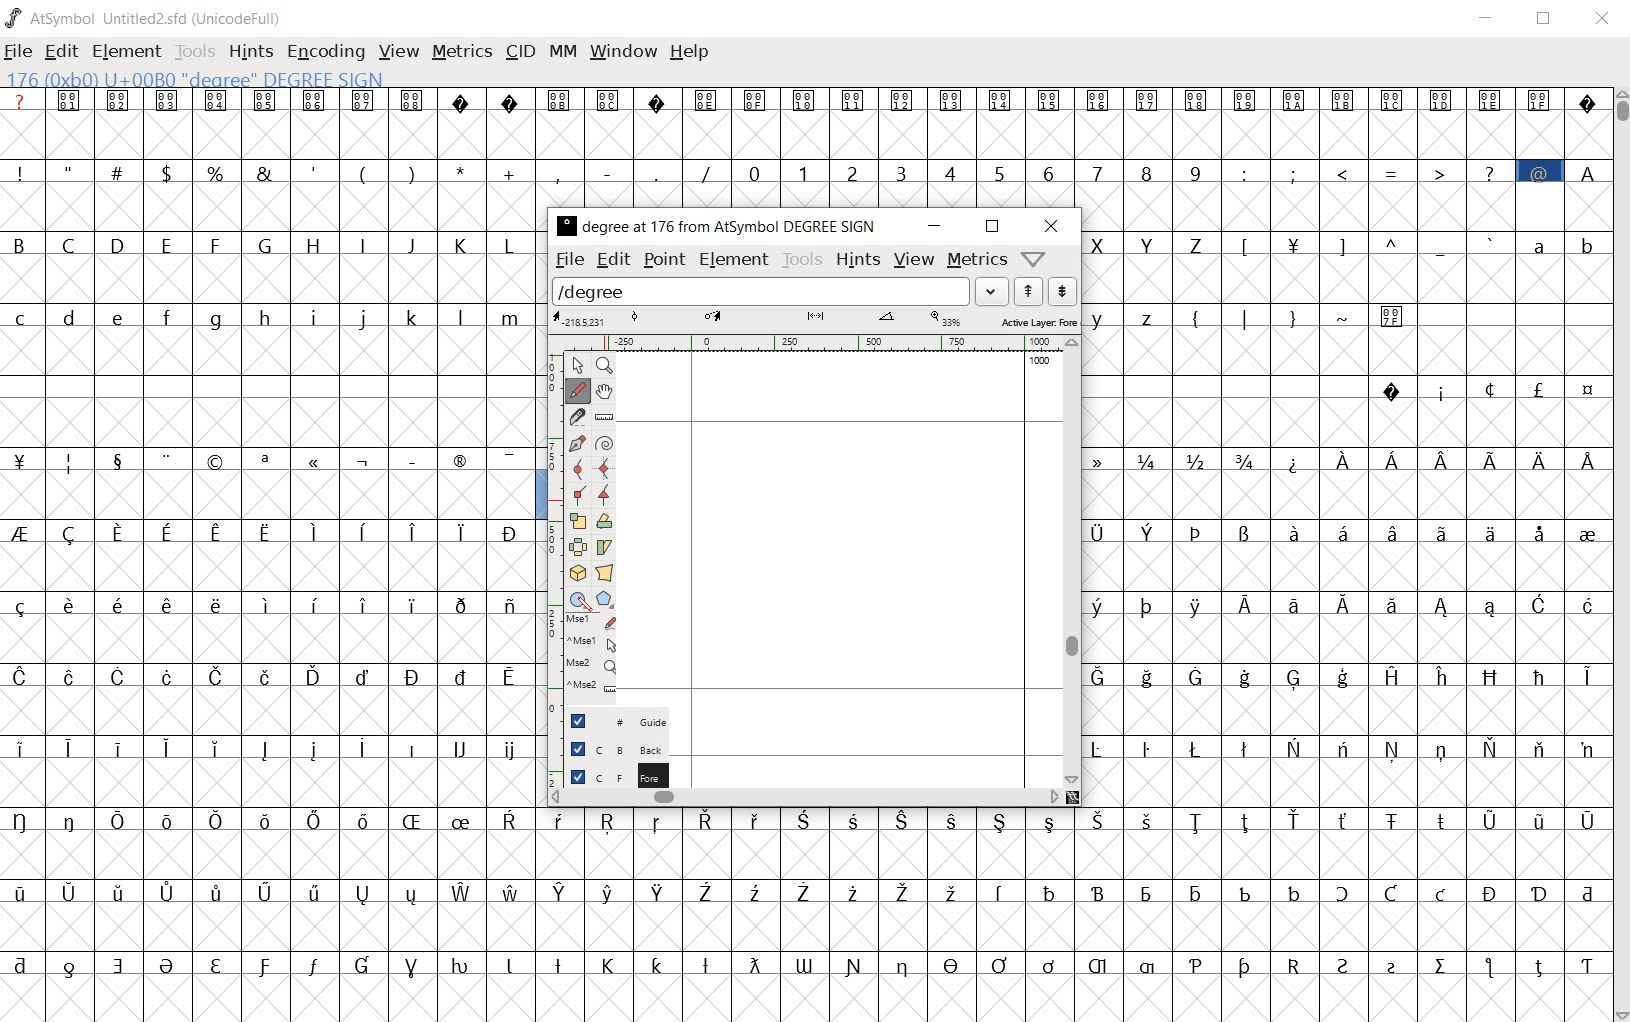 This screenshot has width=1630, height=1022. What do you see at coordinates (1442, 461) in the screenshot?
I see `Special letters` at bounding box center [1442, 461].